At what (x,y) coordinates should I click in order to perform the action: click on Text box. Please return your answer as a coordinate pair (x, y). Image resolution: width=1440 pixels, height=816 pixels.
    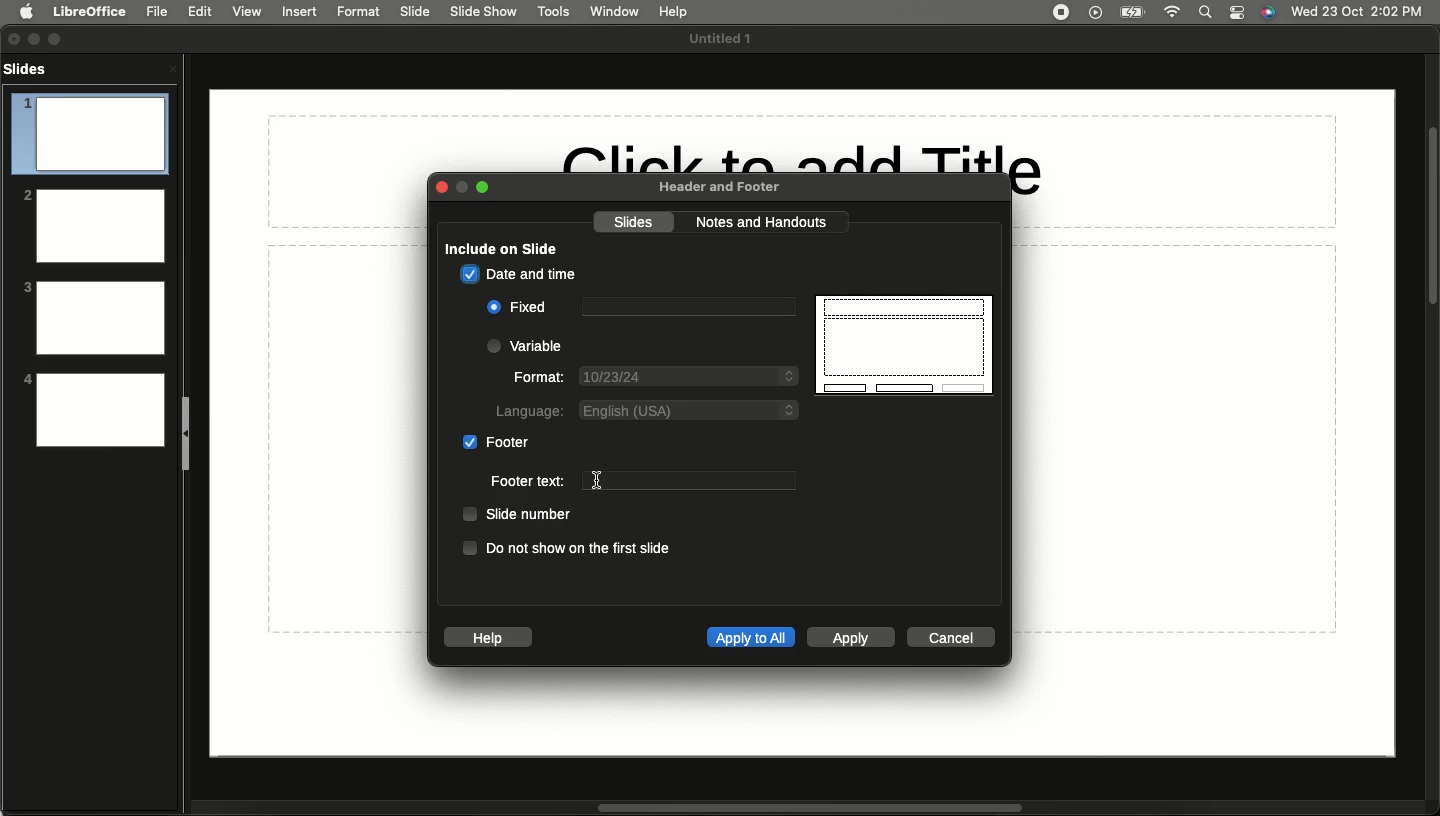
    Looking at the image, I should click on (685, 308).